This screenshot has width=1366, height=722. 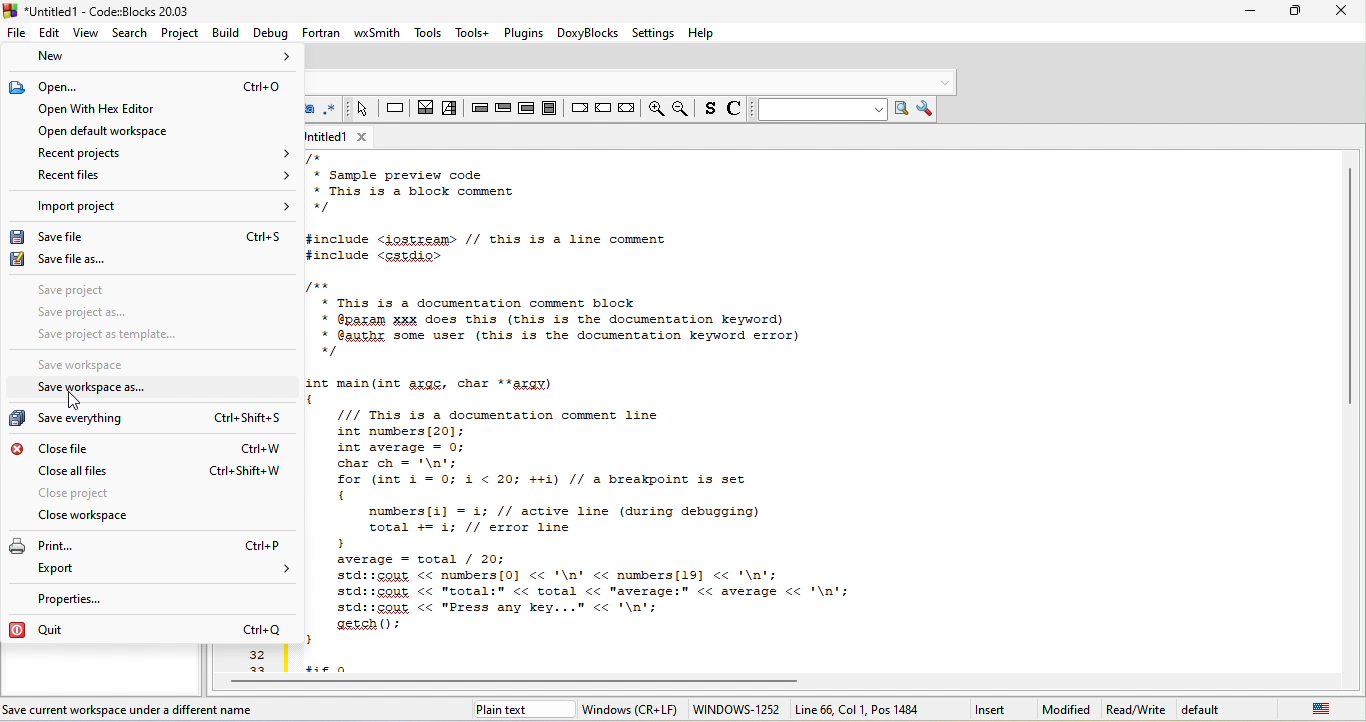 What do you see at coordinates (313, 111) in the screenshot?
I see `match case` at bounding box center [313, 111].